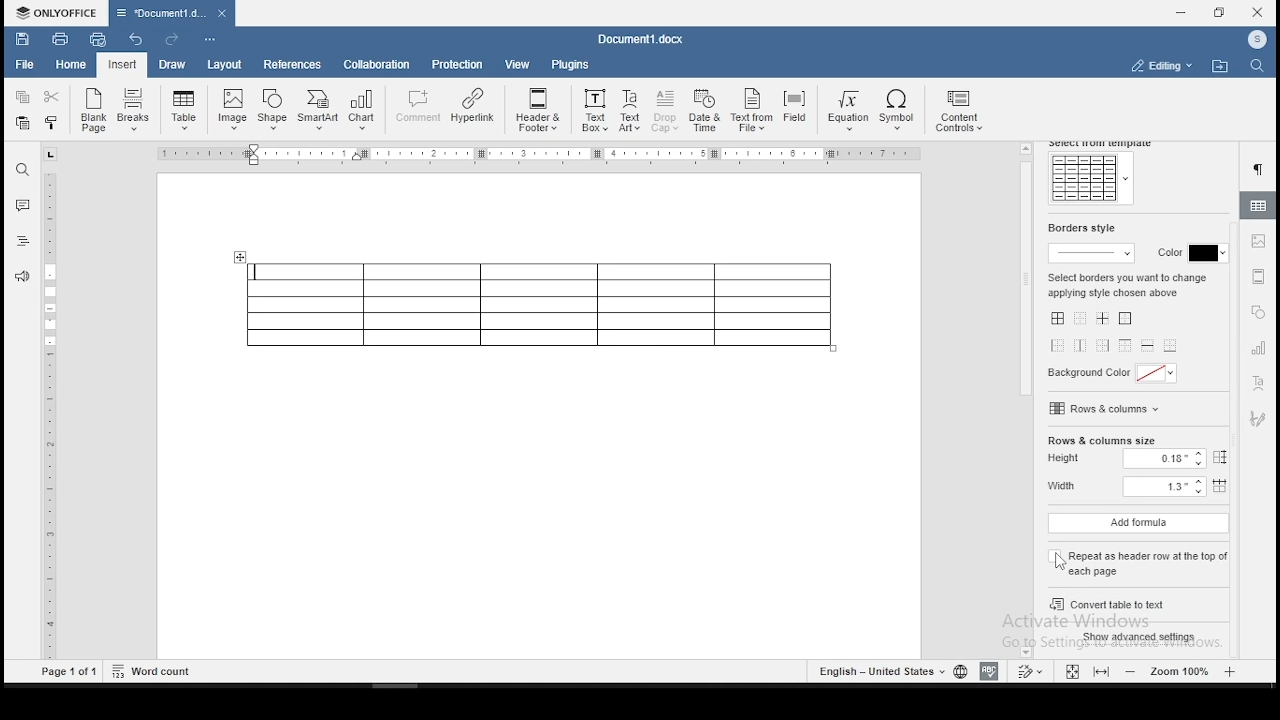  What do you see at coordinates (135, 112) in the screenshot?
I see `Breaks` at bounding box center [135, 112].